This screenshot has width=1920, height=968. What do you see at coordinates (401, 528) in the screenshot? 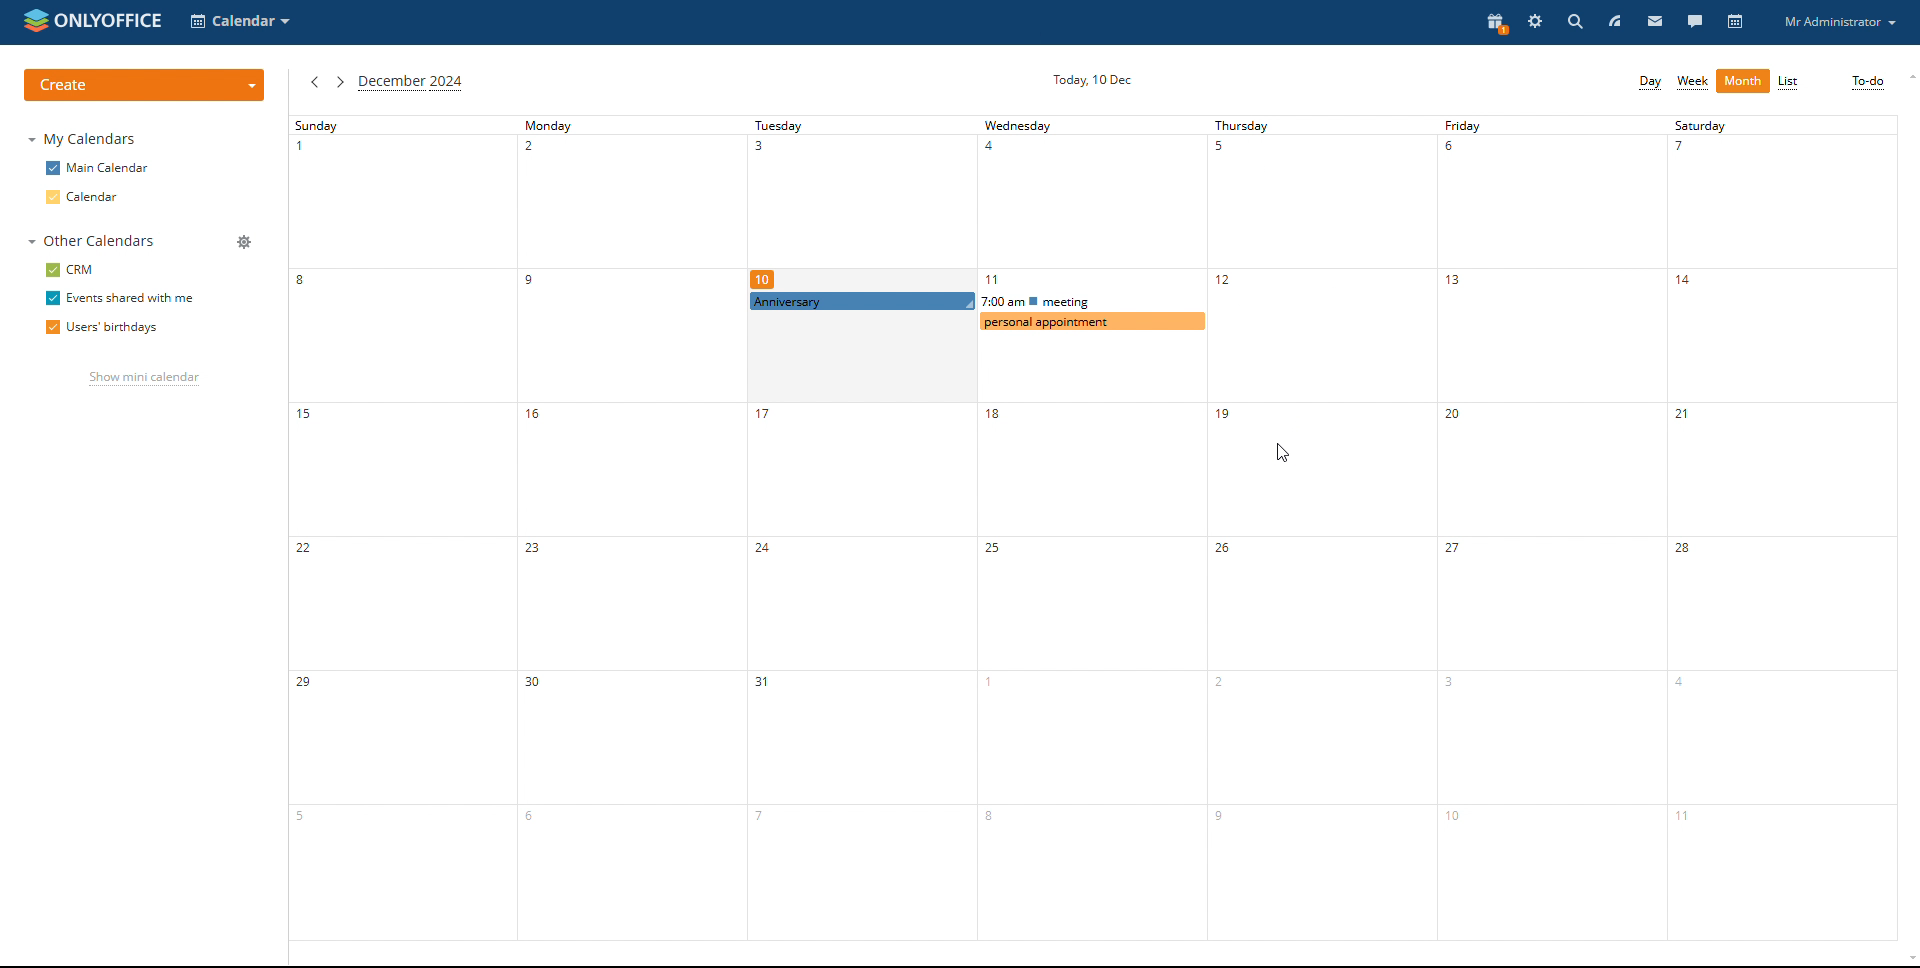
I see `sunday` at bounding box center [401, 528].